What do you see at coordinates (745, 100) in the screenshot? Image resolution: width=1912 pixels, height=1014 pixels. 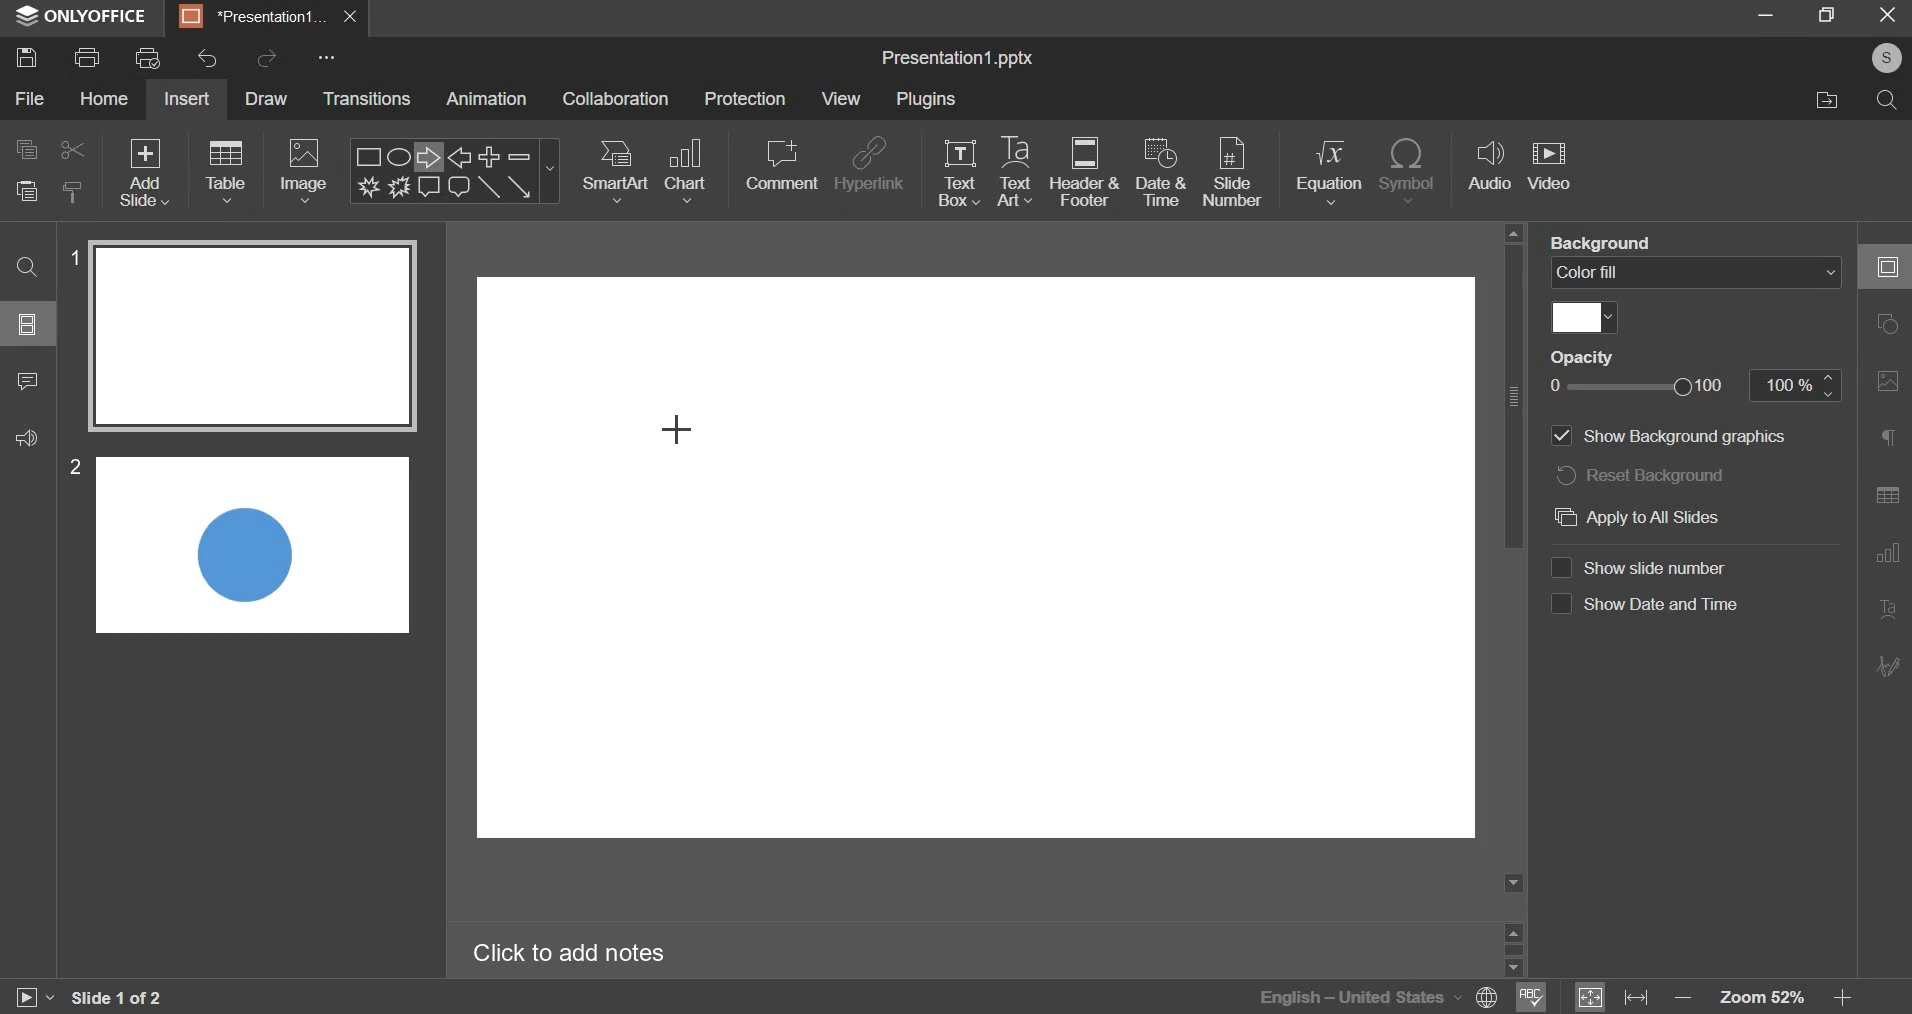 I see `protection` at bounding box center [745, 100].